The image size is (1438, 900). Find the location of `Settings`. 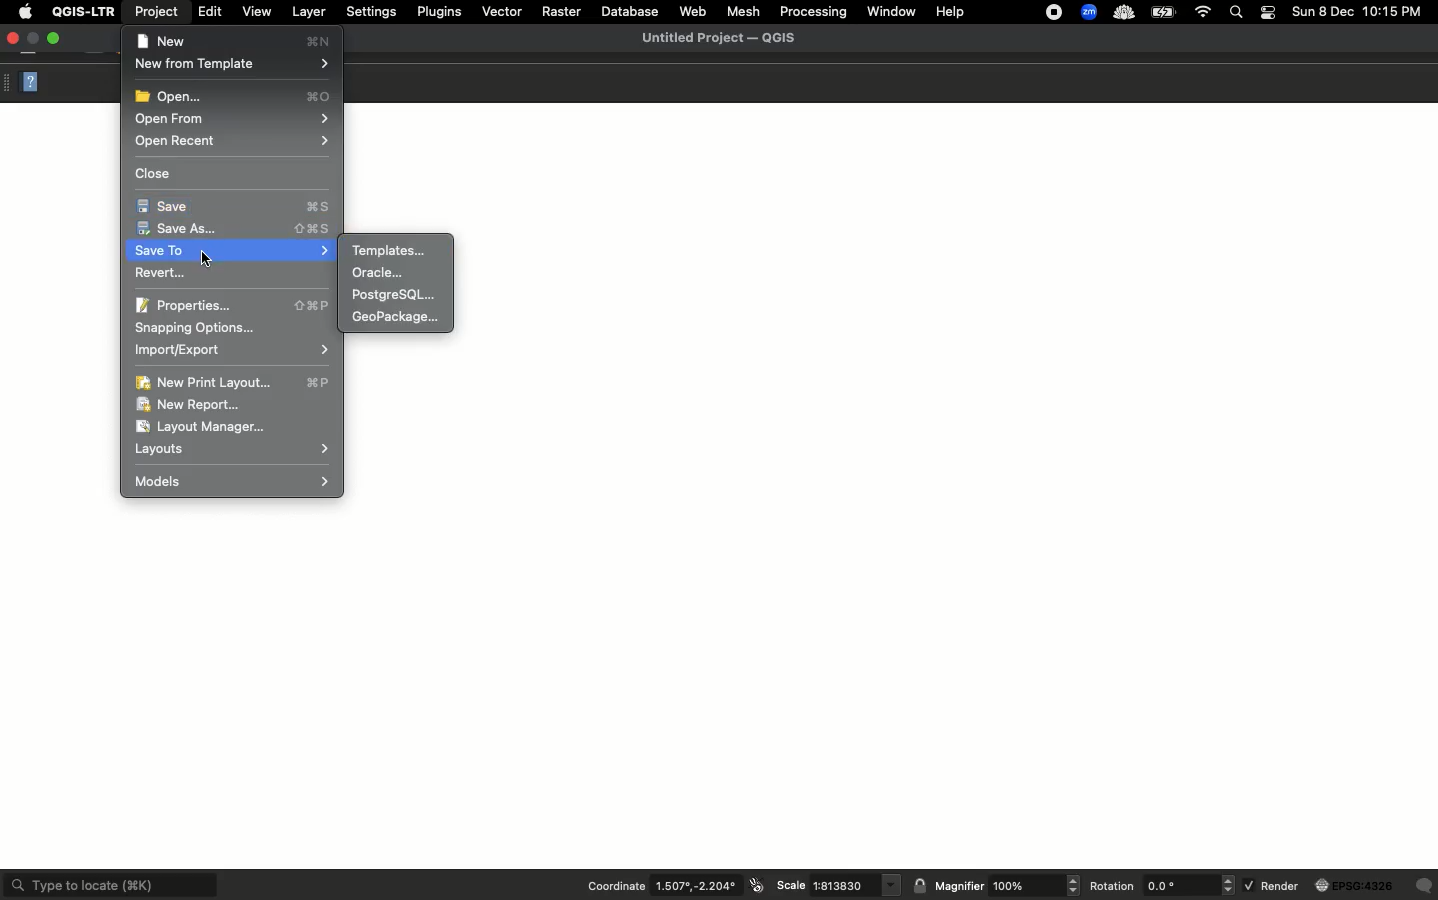

Settings is located at coordinates (371, 11).